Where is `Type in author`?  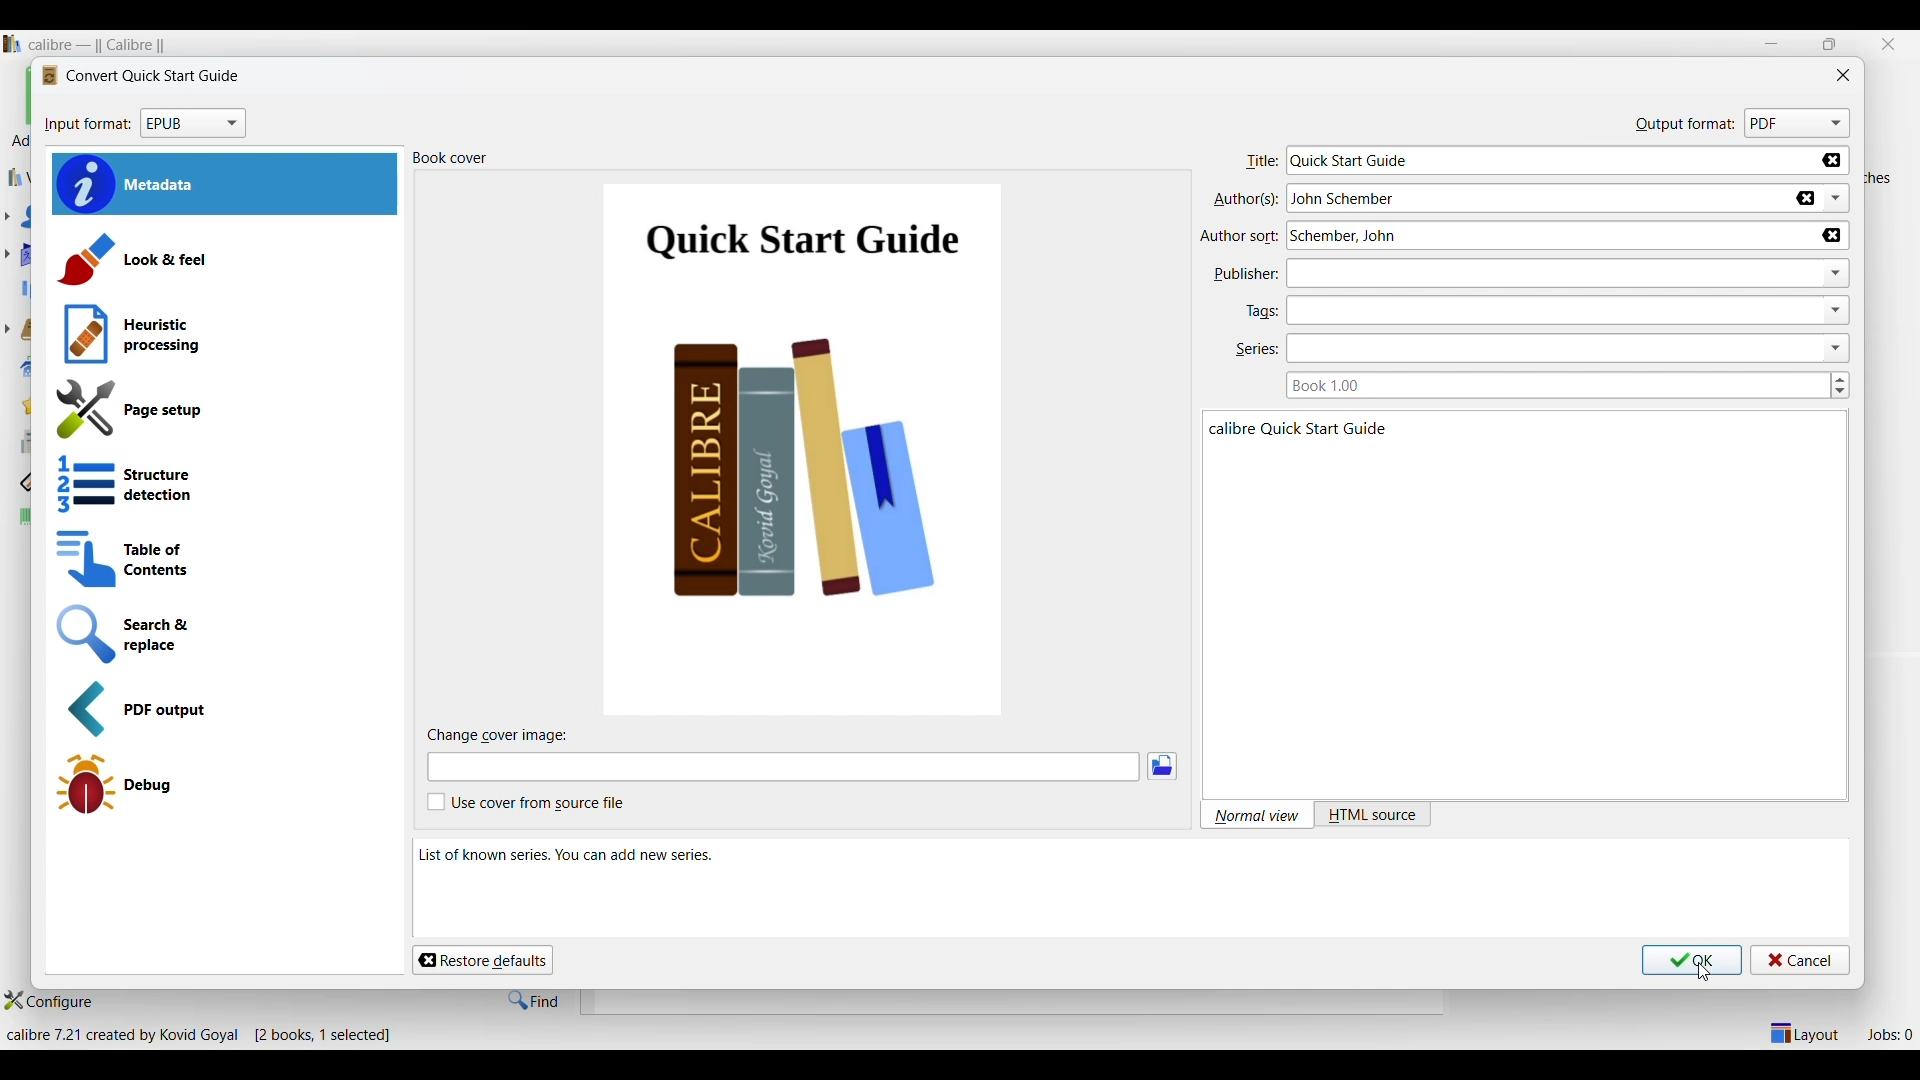 Type in author is located at coordinates (1502, 236).